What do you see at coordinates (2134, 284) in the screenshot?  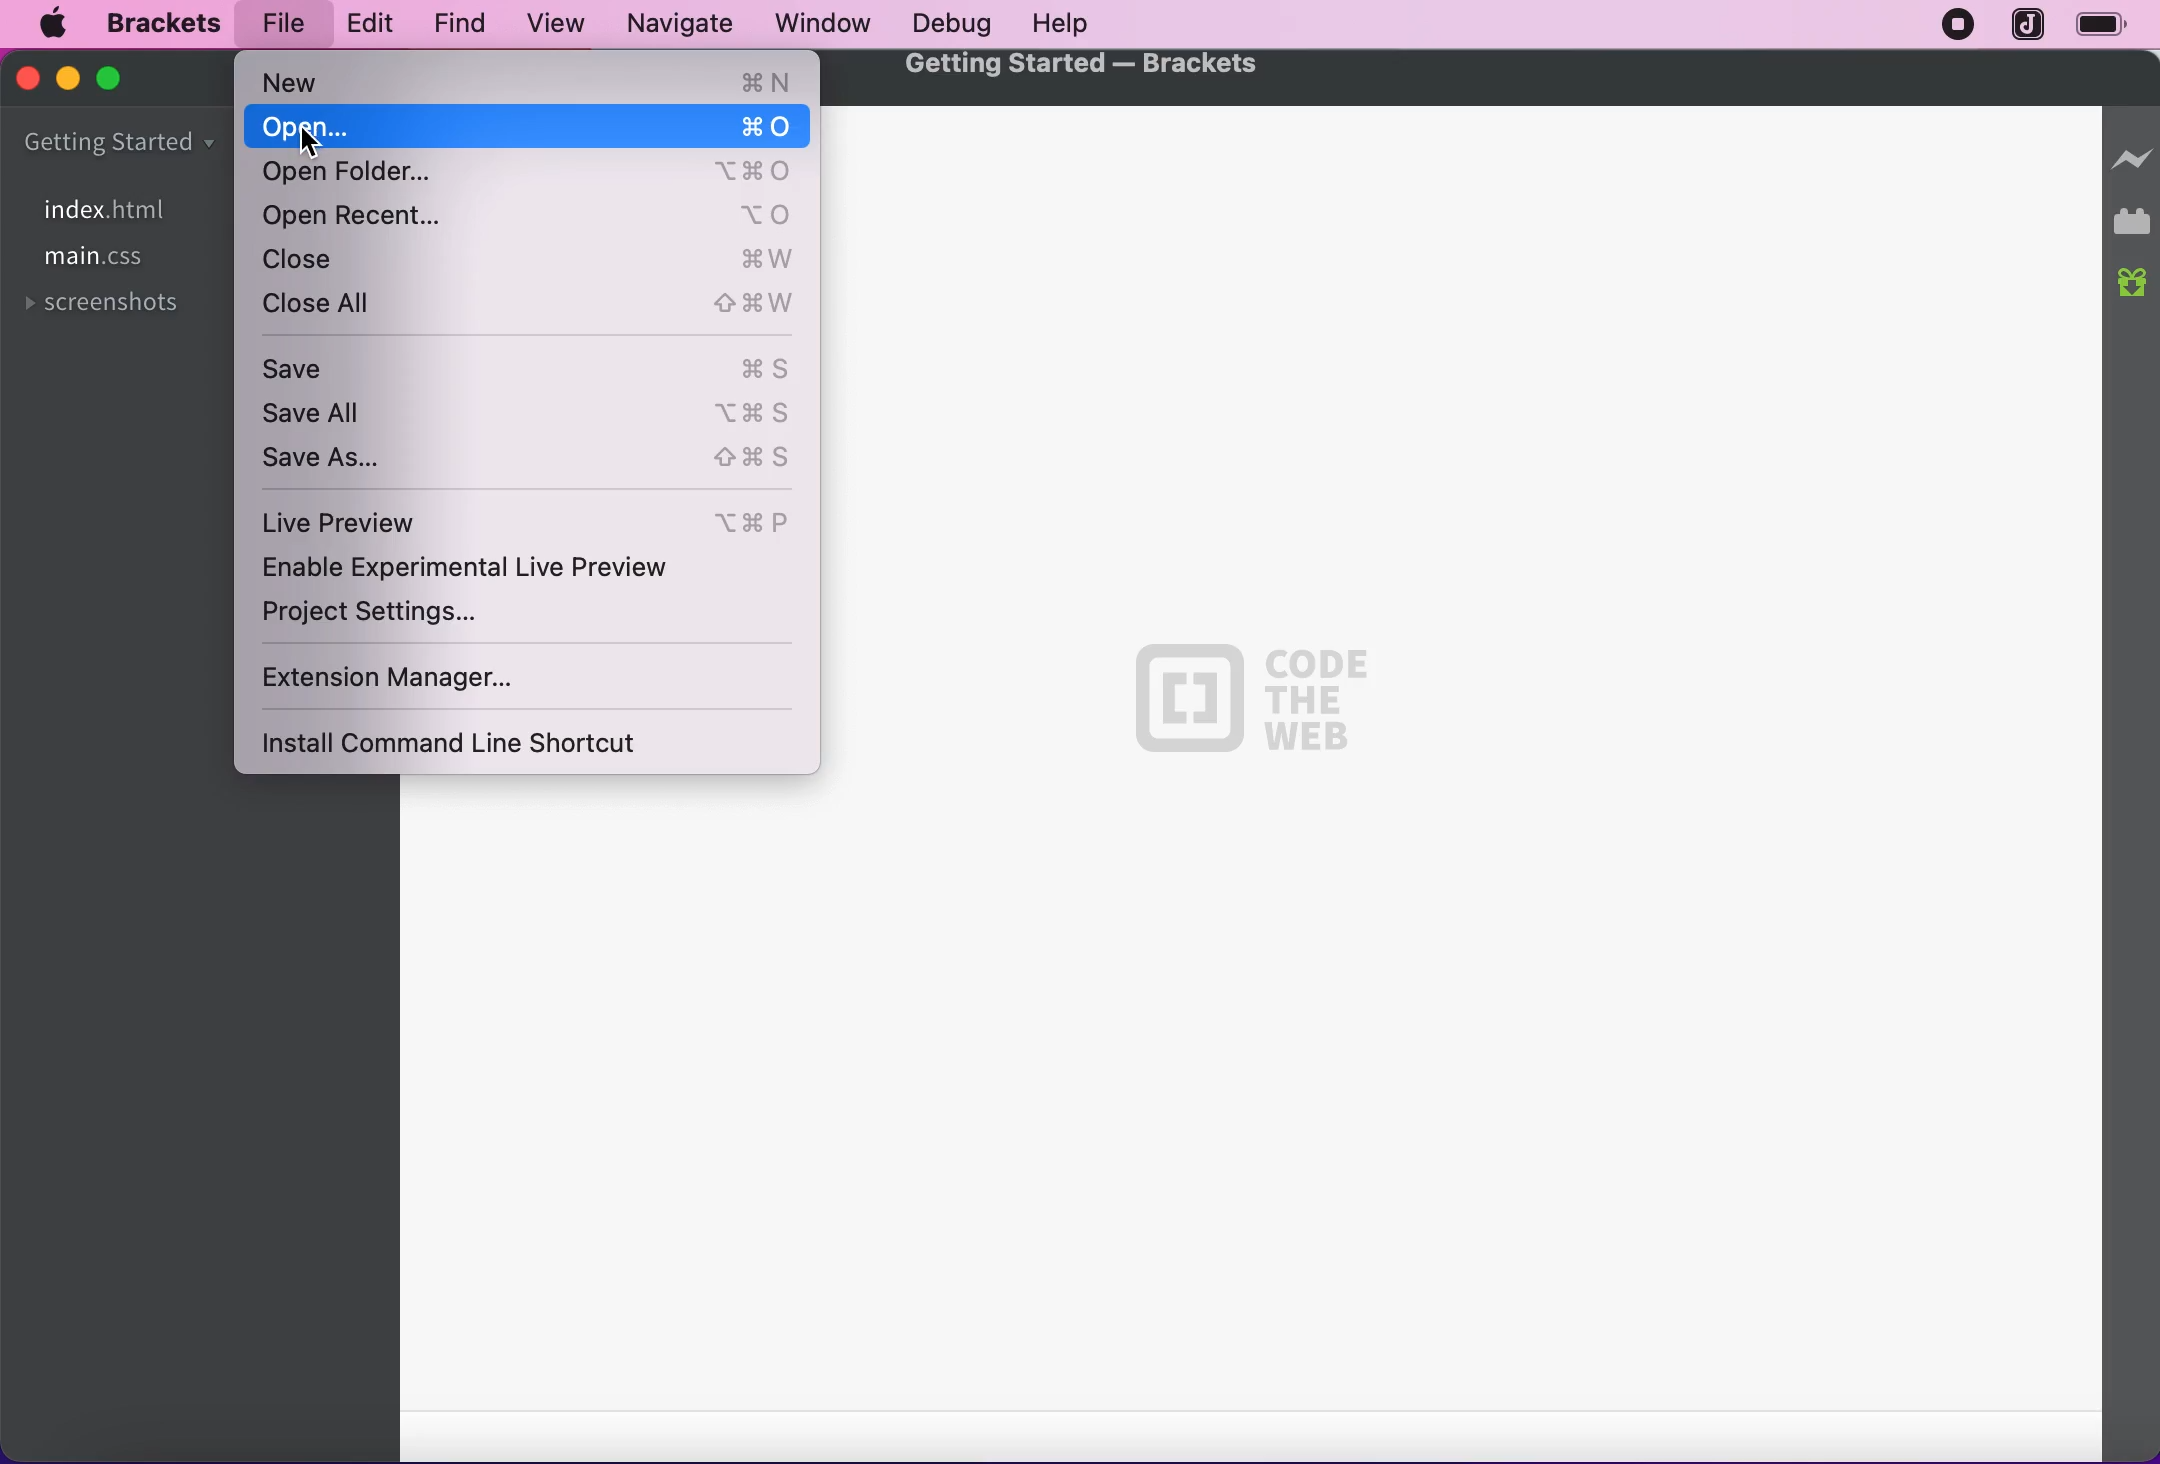 I see `new builds of brackets` at bounding box center [2134, 284].